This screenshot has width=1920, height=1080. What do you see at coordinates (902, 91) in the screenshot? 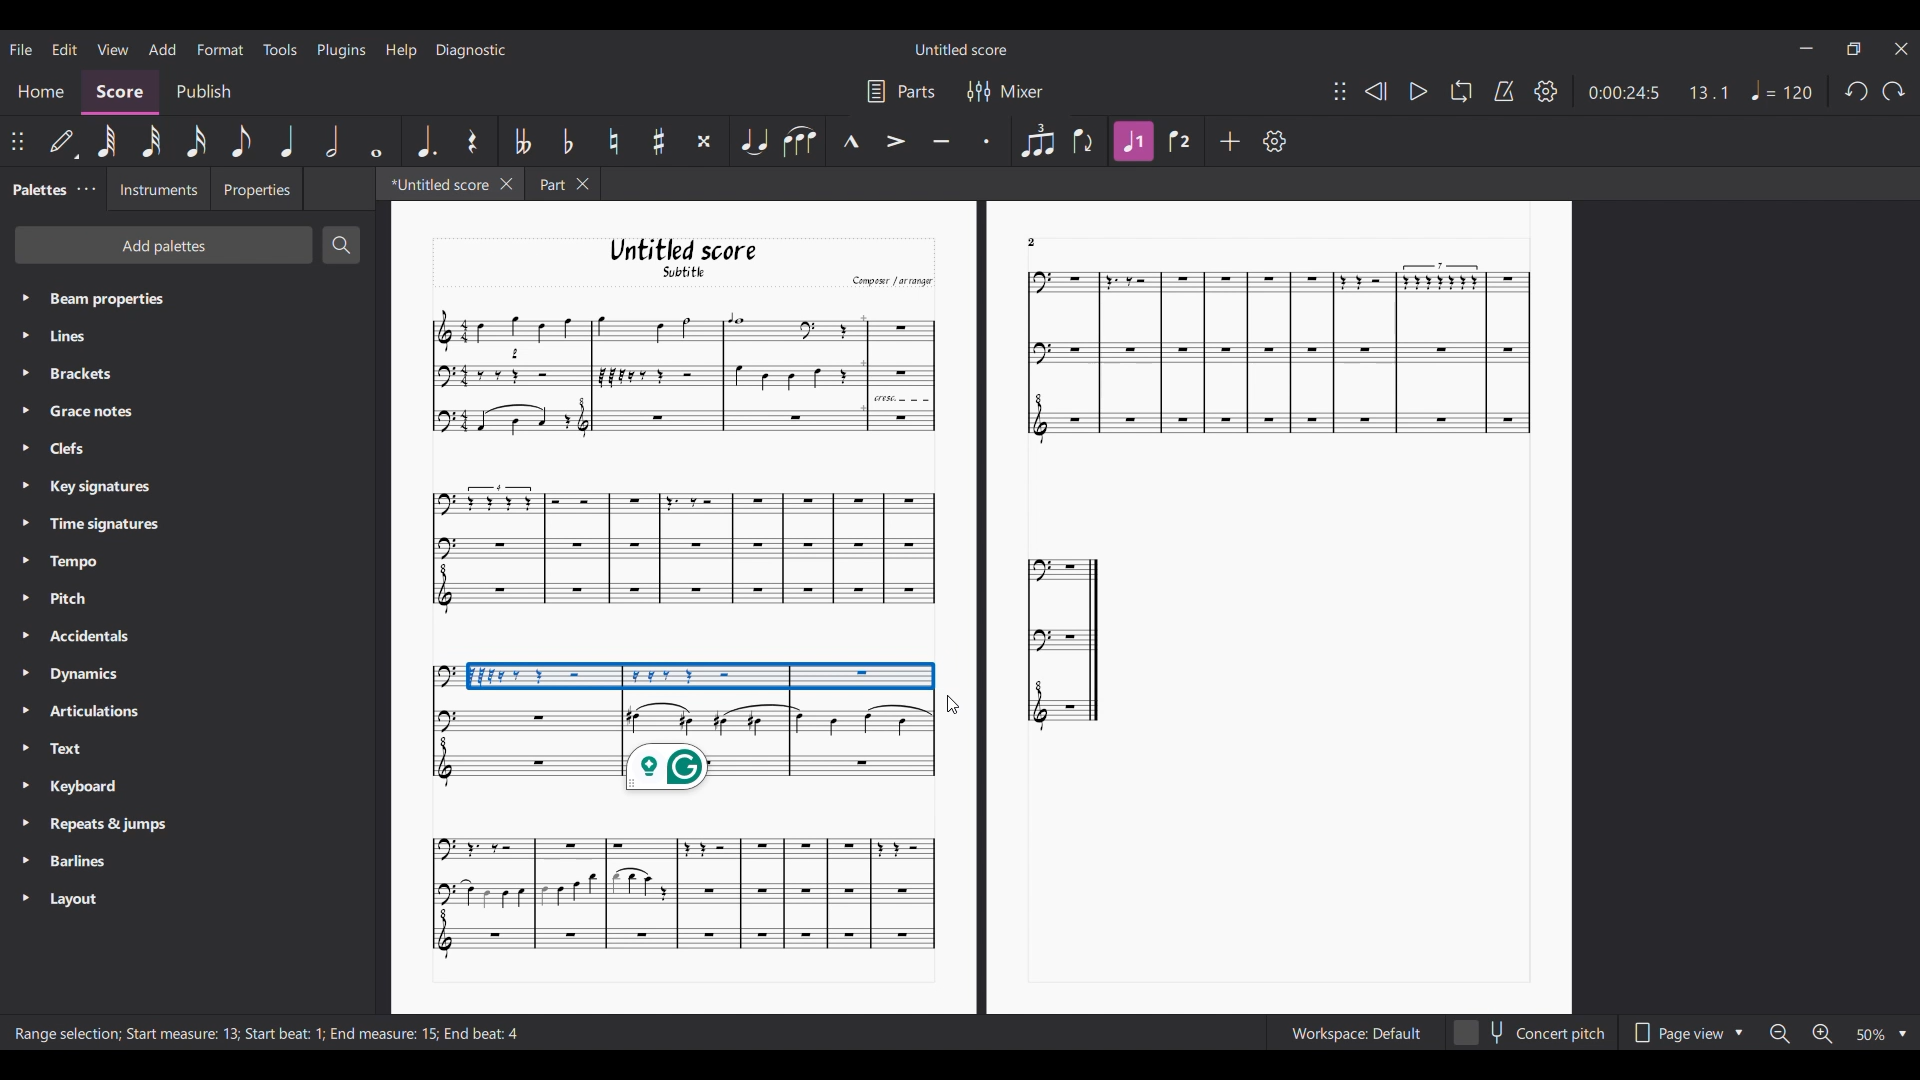
I see `Parts settings` at bounding box center [902, 91].